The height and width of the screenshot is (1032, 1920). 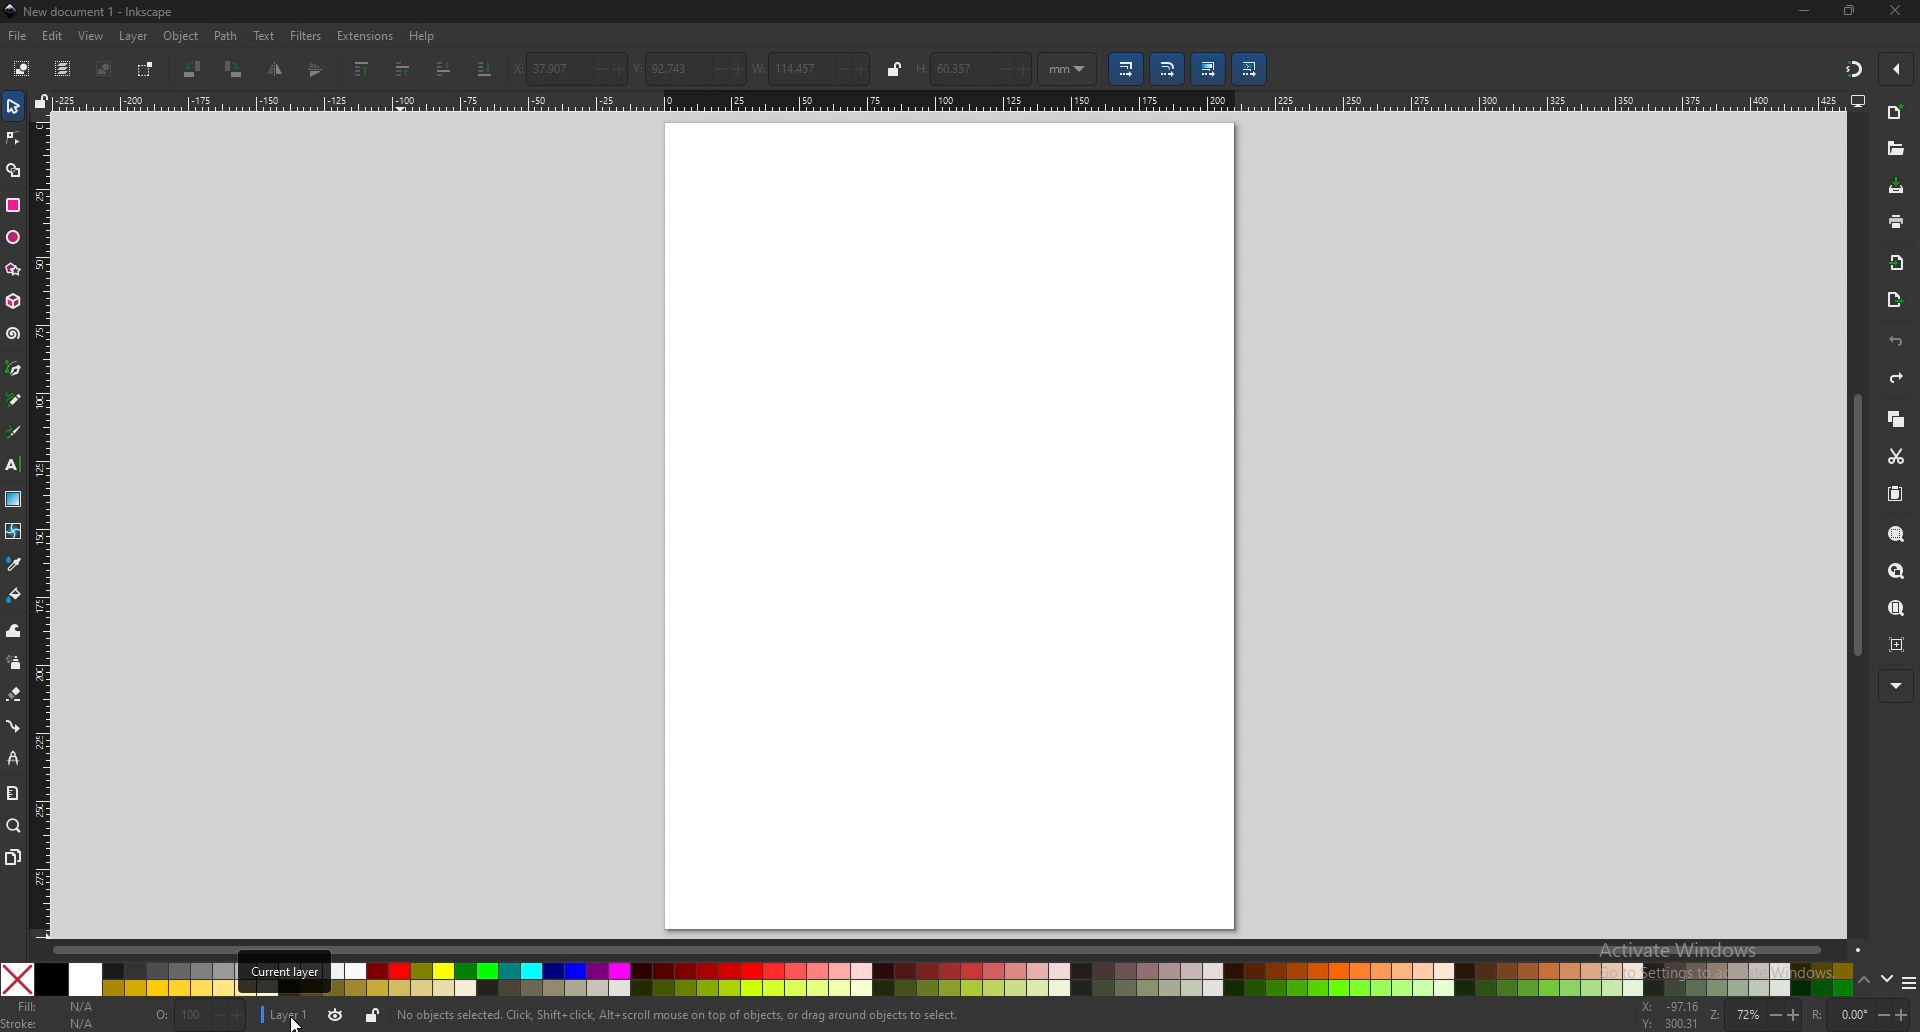 I want to click on print, so click(x=1896, y=222).